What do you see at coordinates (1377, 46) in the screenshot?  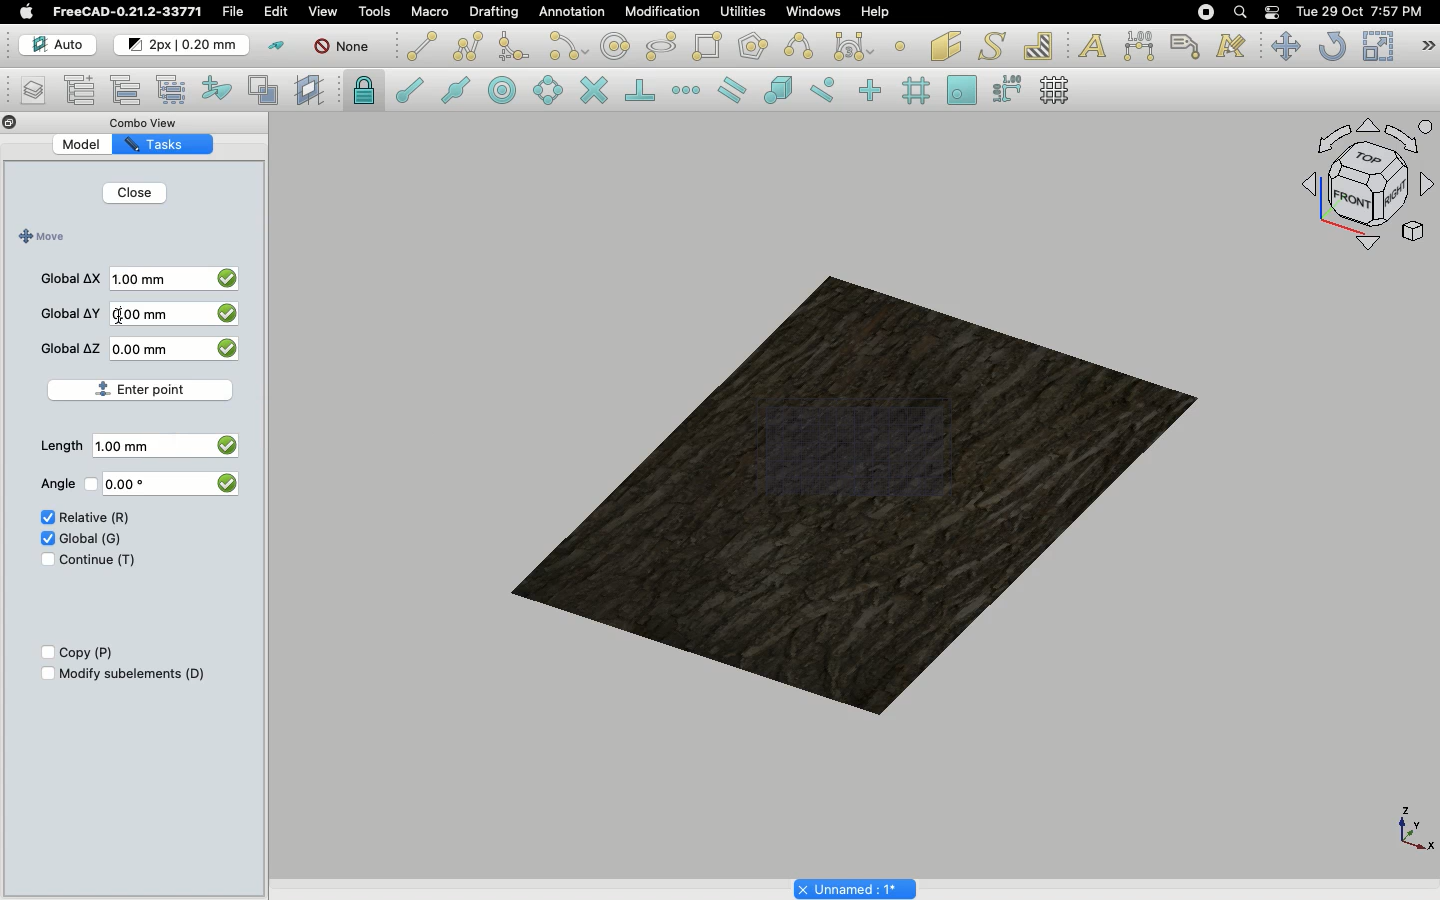 I see `Scale` at bounding box center [1377, 46].